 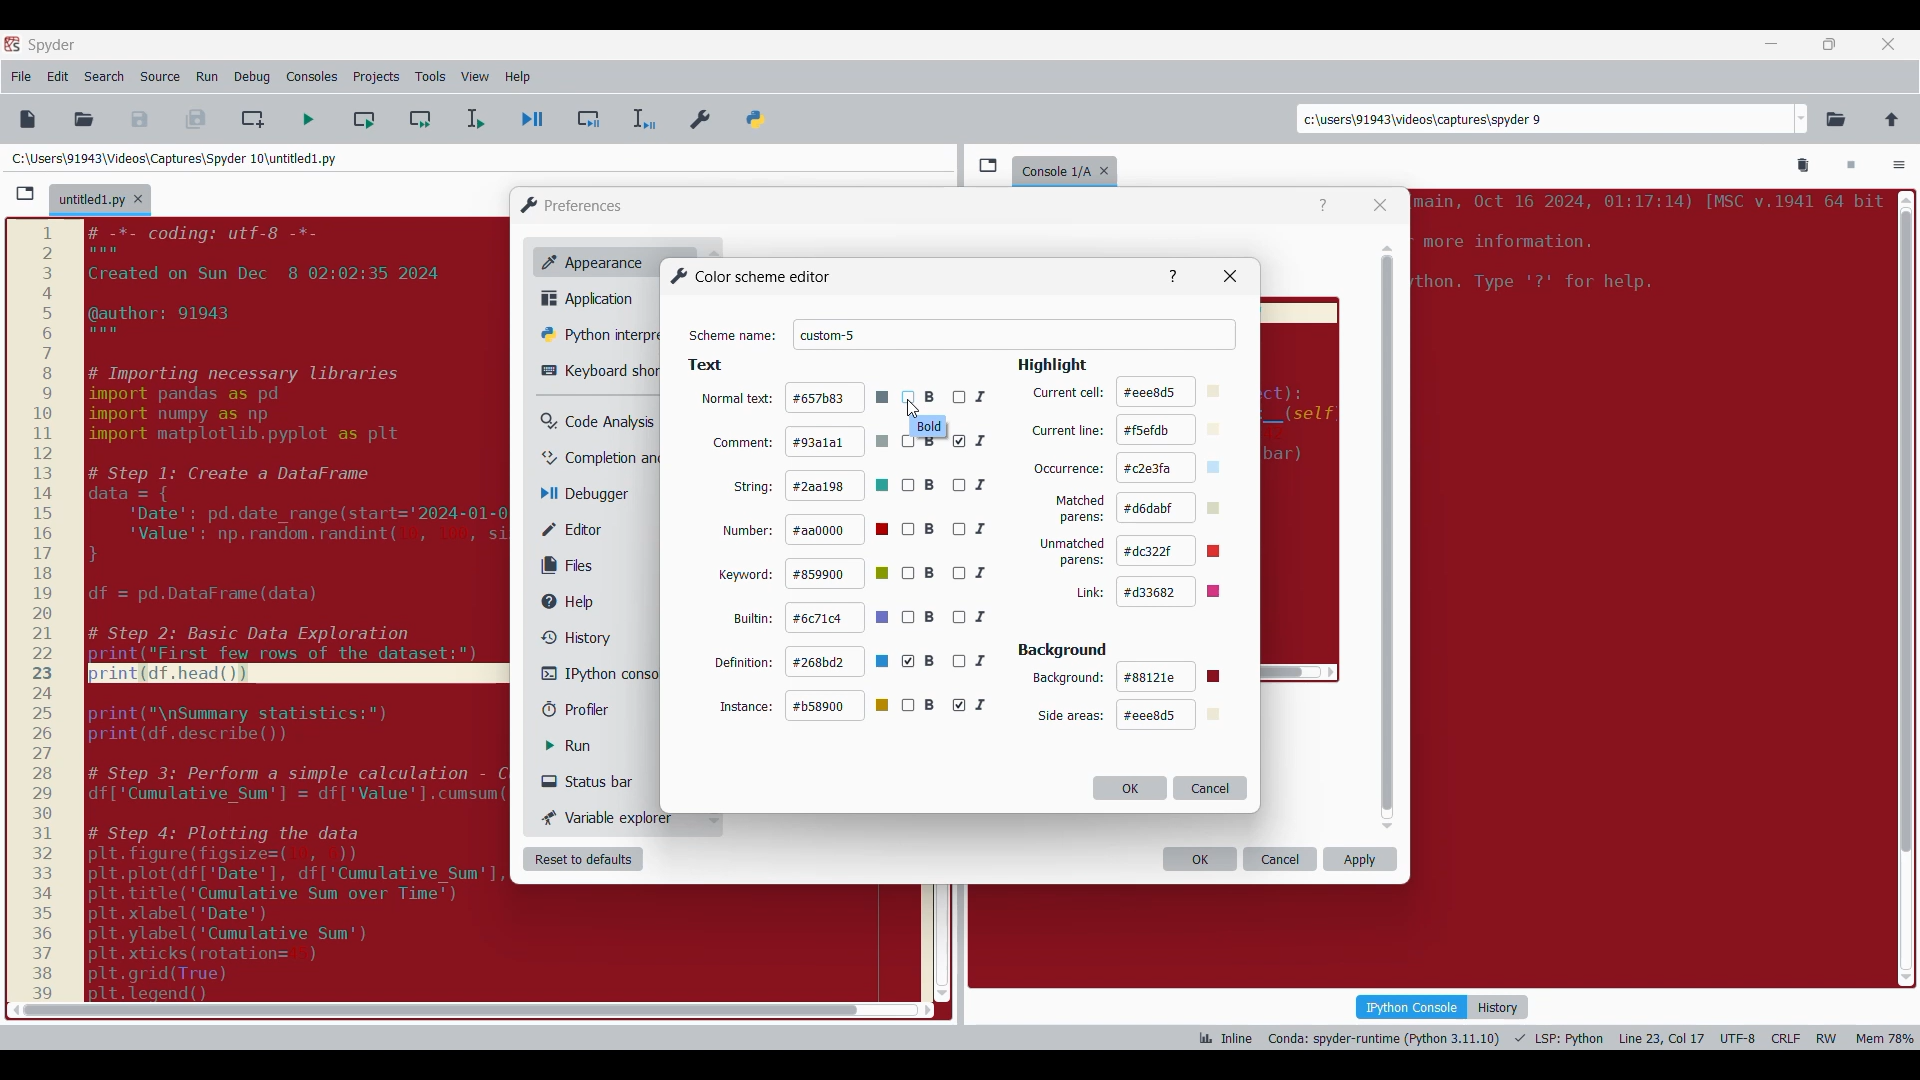 I want to click on File location, so click(x=174, y=158).